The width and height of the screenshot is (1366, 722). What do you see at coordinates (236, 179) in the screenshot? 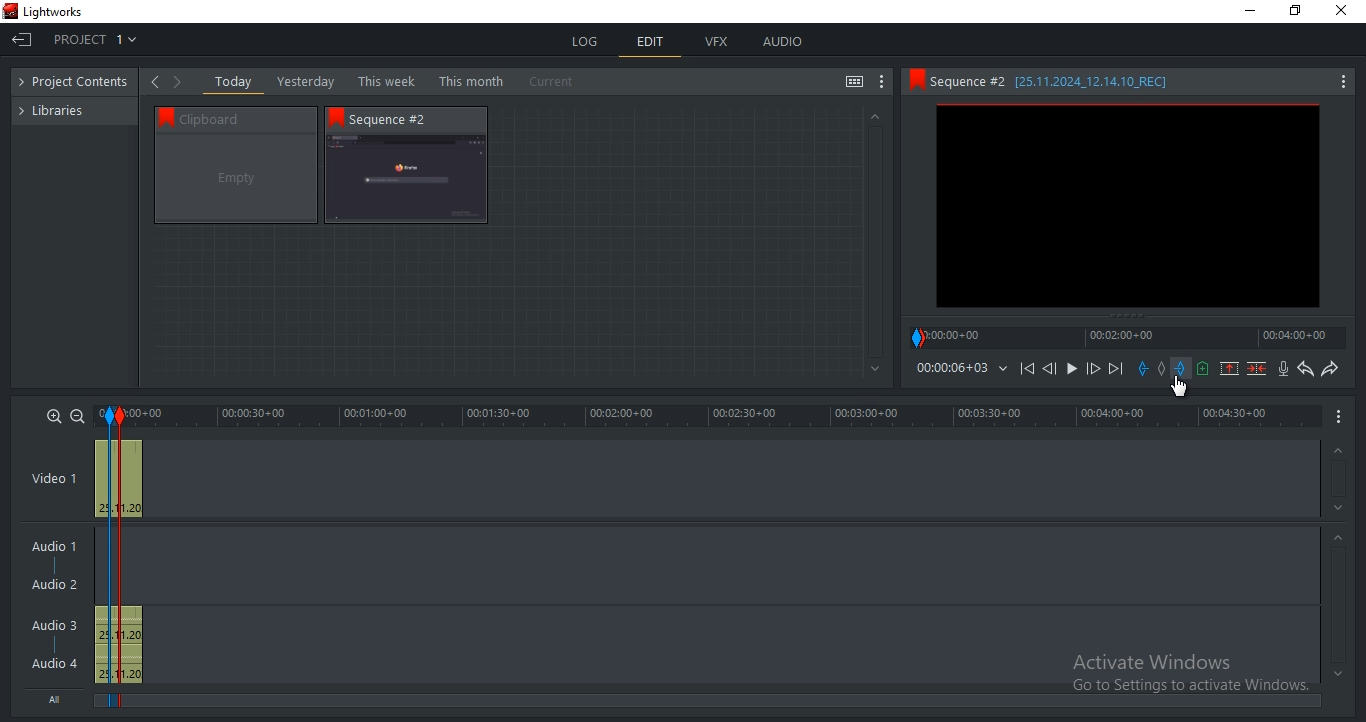
I see `clipboard` at bounding box center [236, 179].